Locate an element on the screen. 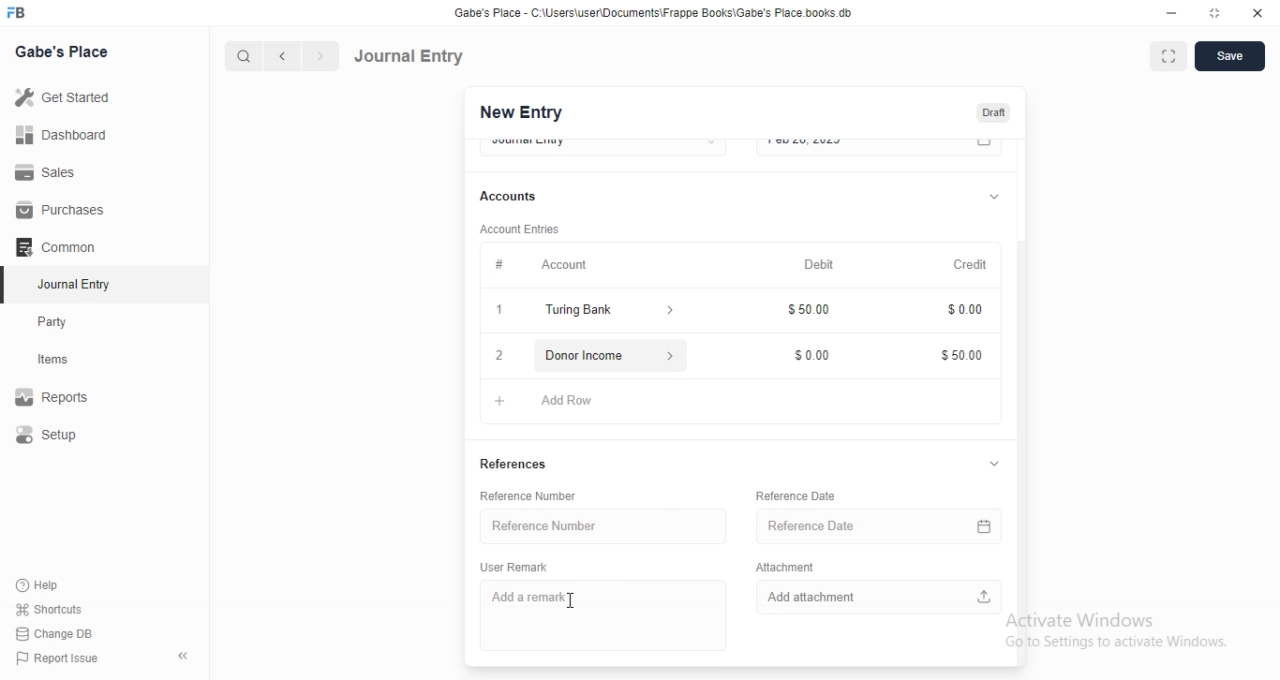 The height and width of the screenshot is (680, 1280). $5000 is located at coordinates (962, 356).